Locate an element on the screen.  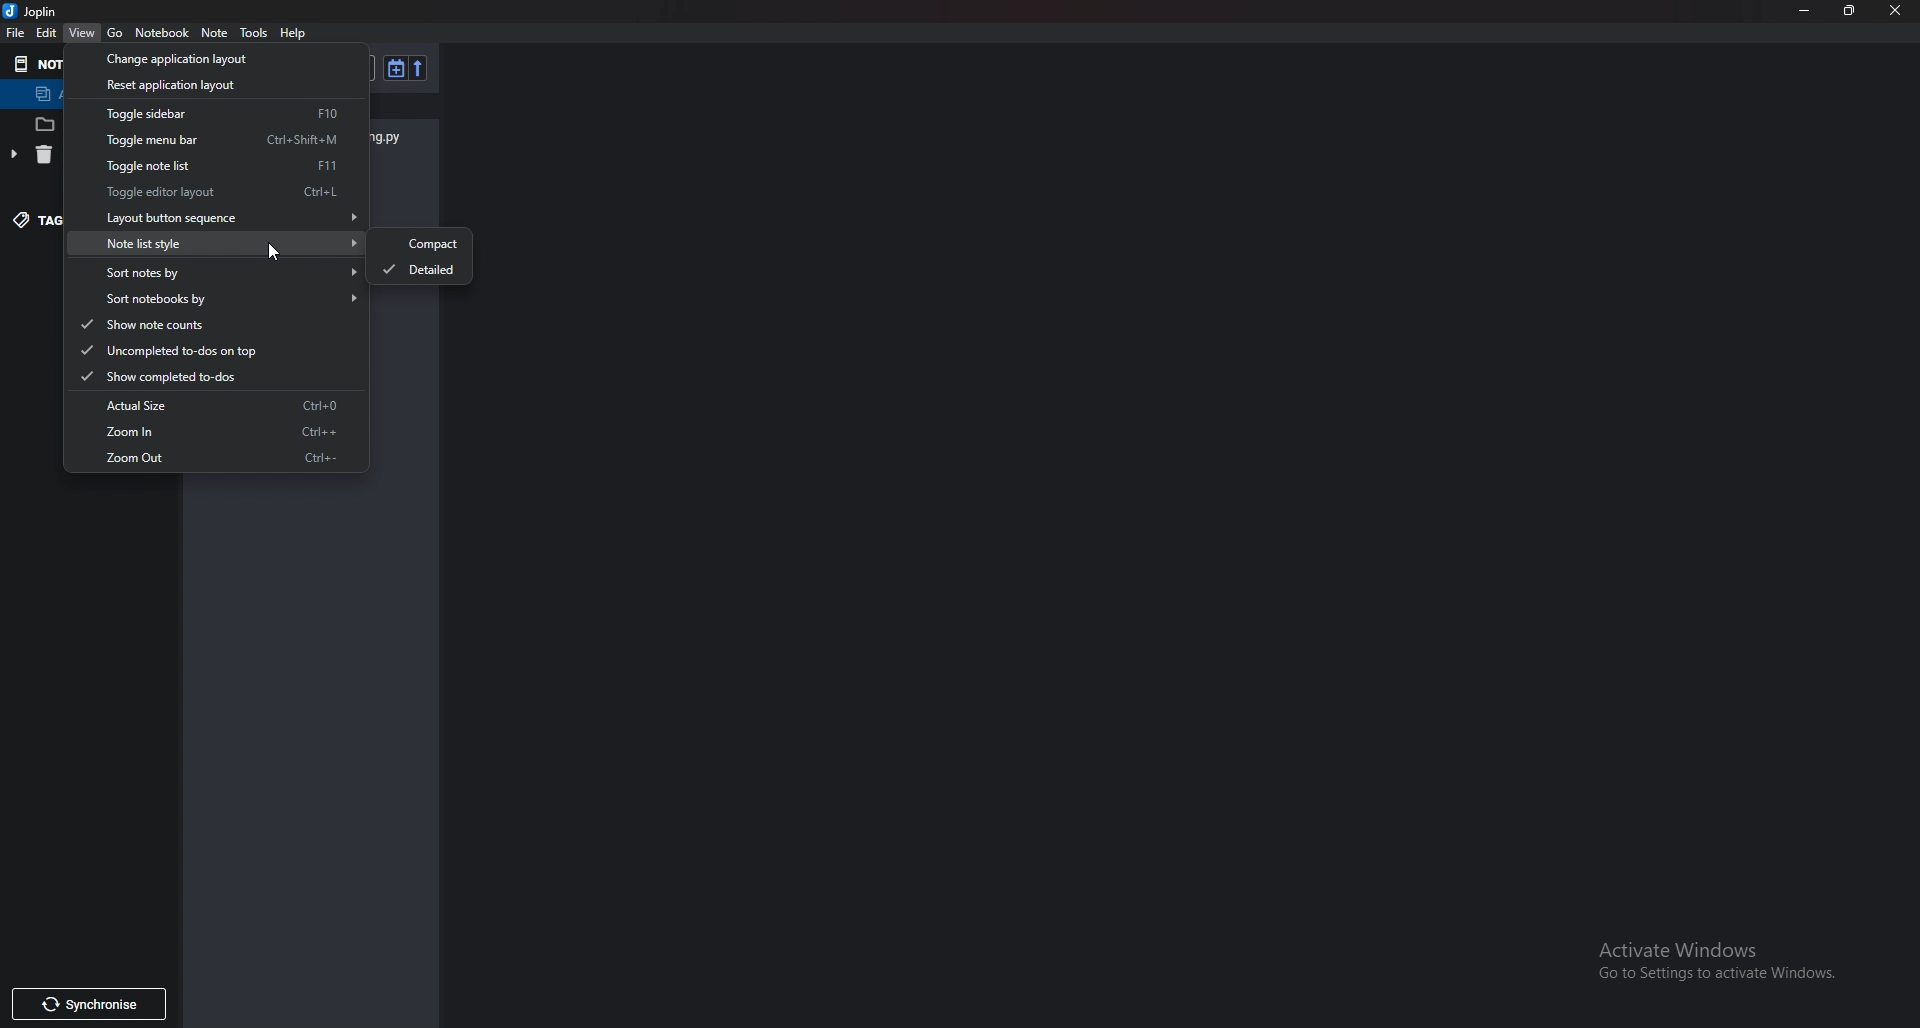
File is located at coordinates (17, 33).